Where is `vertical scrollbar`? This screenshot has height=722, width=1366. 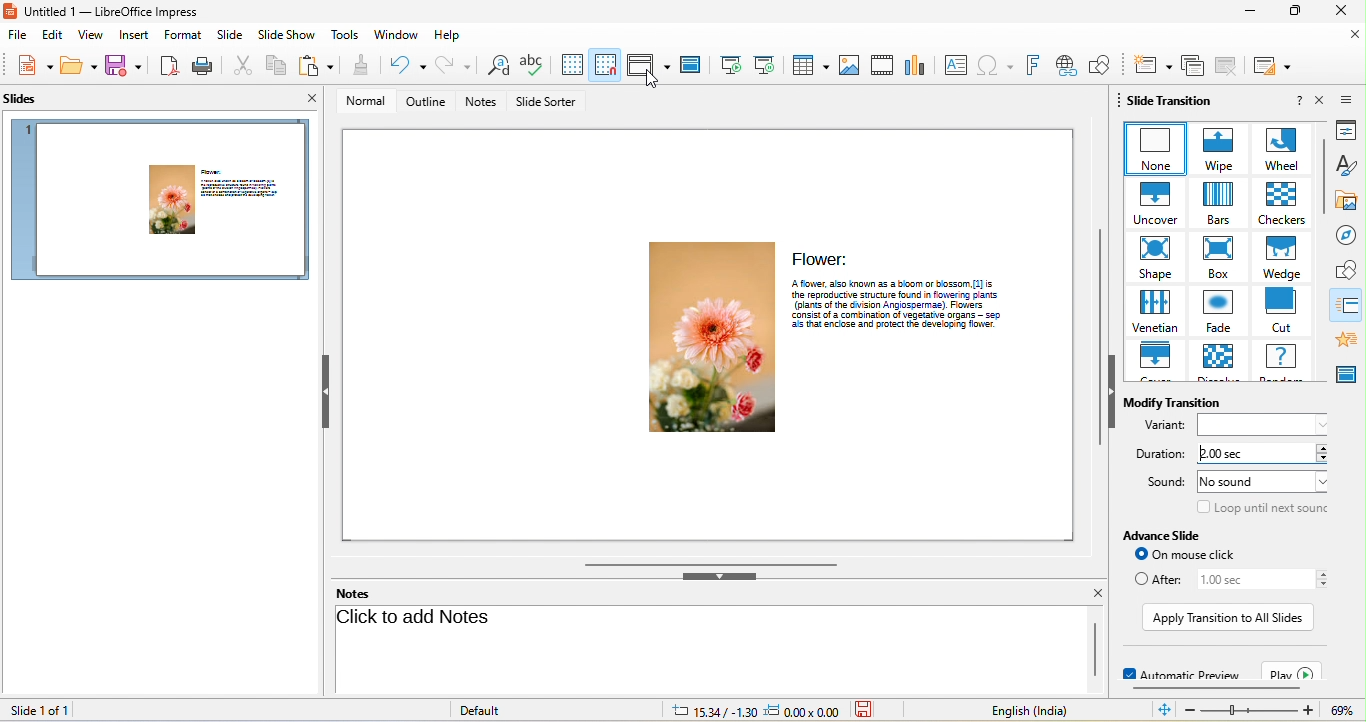 vertical scrollbar is located at coordinates (1093, 338).